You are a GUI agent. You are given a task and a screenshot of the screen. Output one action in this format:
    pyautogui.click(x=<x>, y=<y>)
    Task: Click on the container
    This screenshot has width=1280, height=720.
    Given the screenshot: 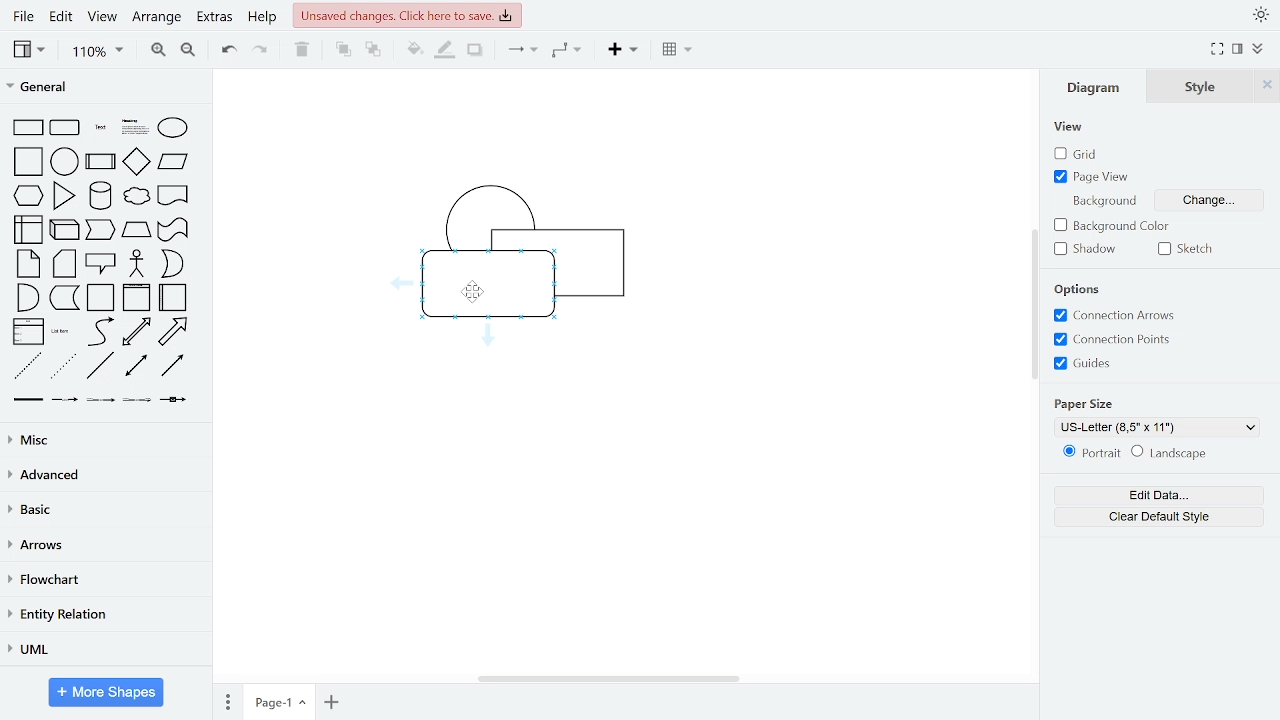 What is the action you would take?
    pyautogui.click(x=101, y=298)
    